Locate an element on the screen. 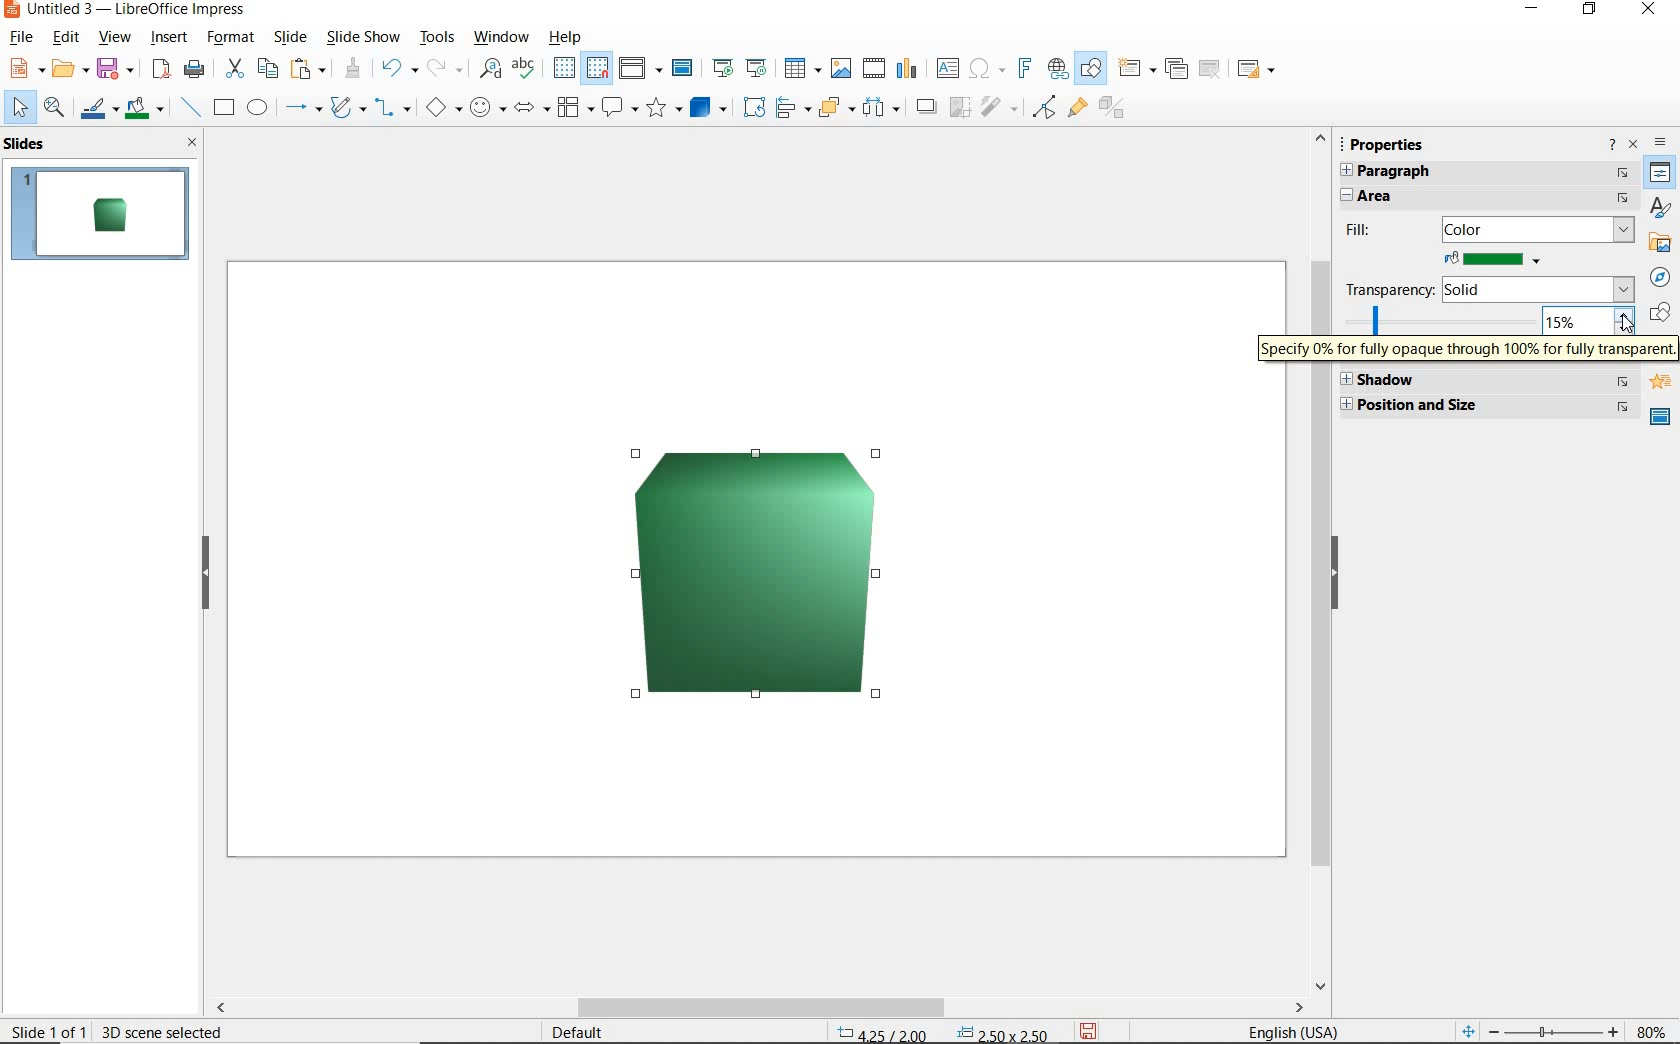 The image size is (1680, 1044). line color is located at coordinates (98, 110).